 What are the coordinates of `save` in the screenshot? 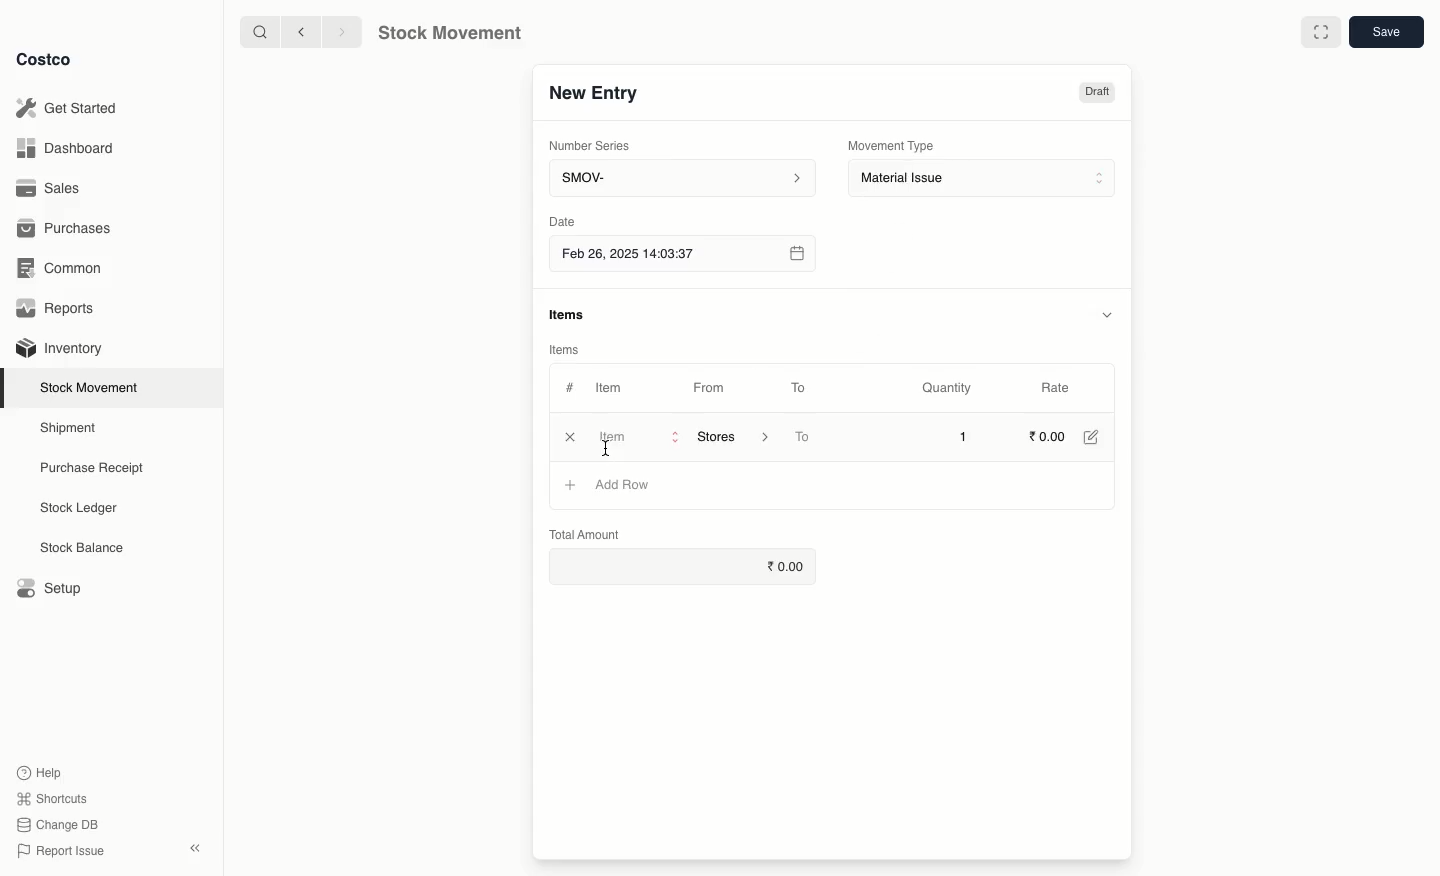 It's located at (1385, 31).